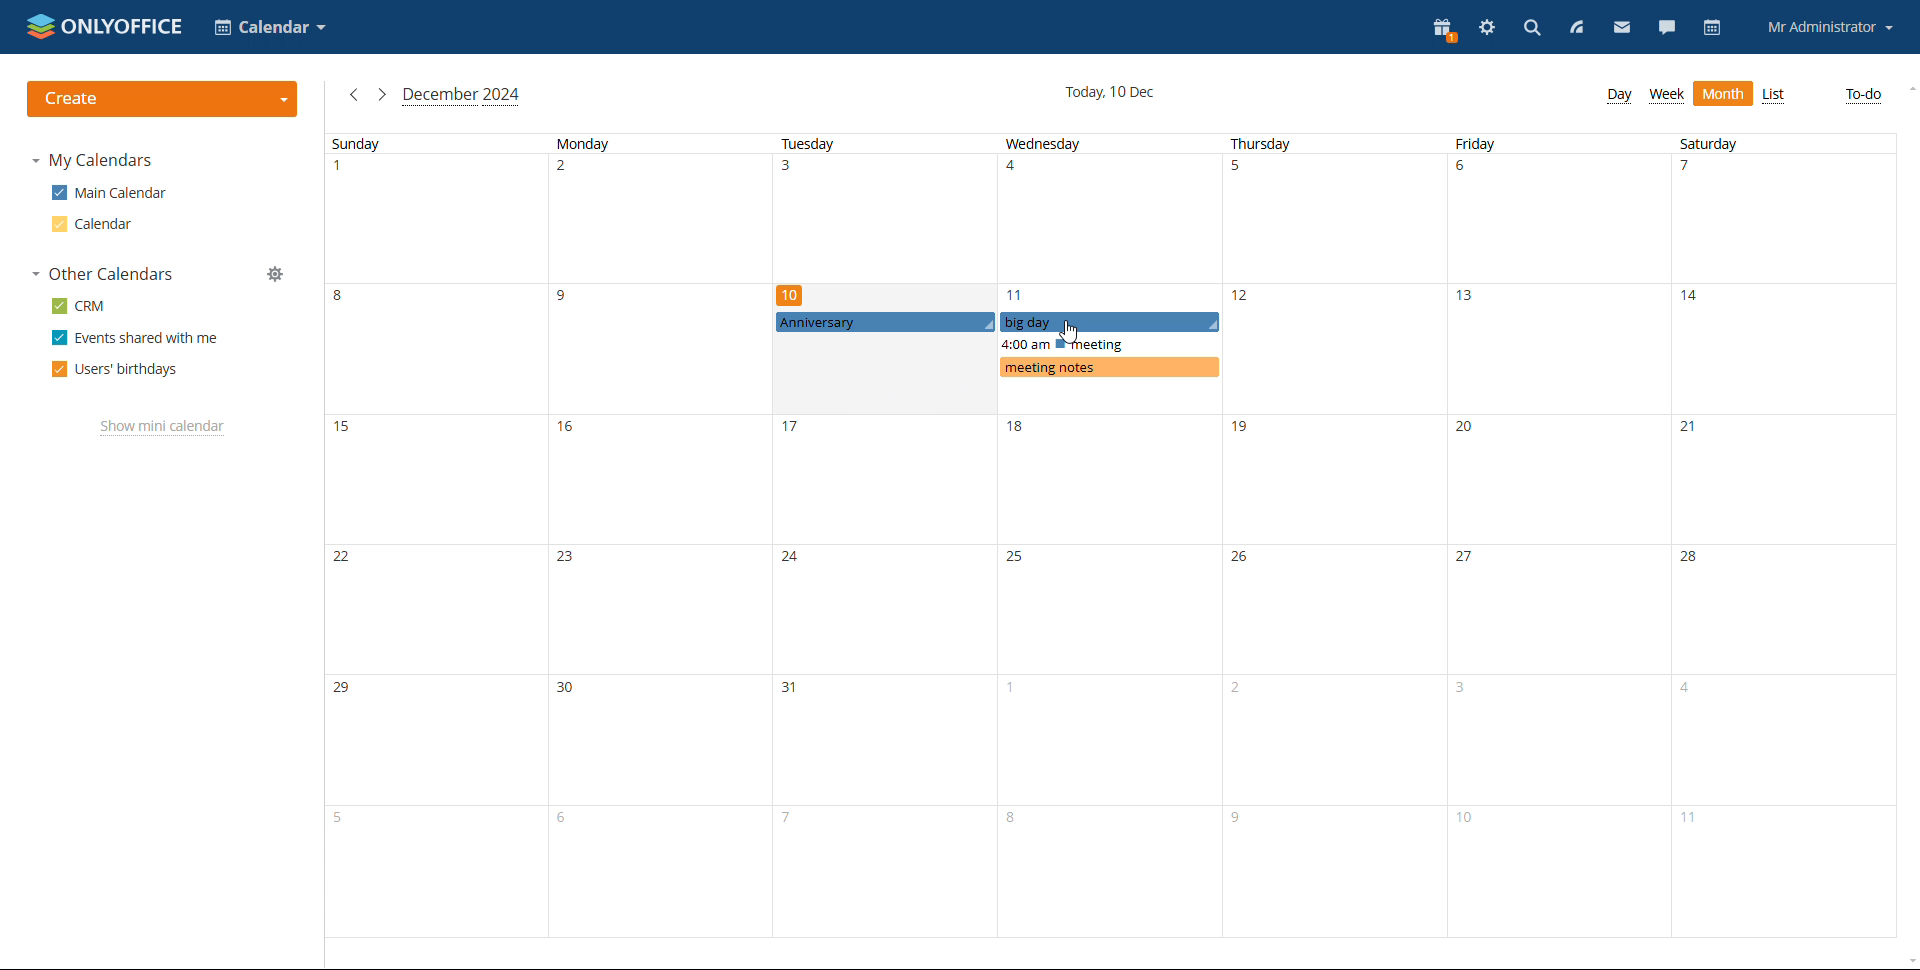  What do you see at coordinates (159, 427) in the screenshot?
I see `show mini calendar` at bounding box center [159, 427].